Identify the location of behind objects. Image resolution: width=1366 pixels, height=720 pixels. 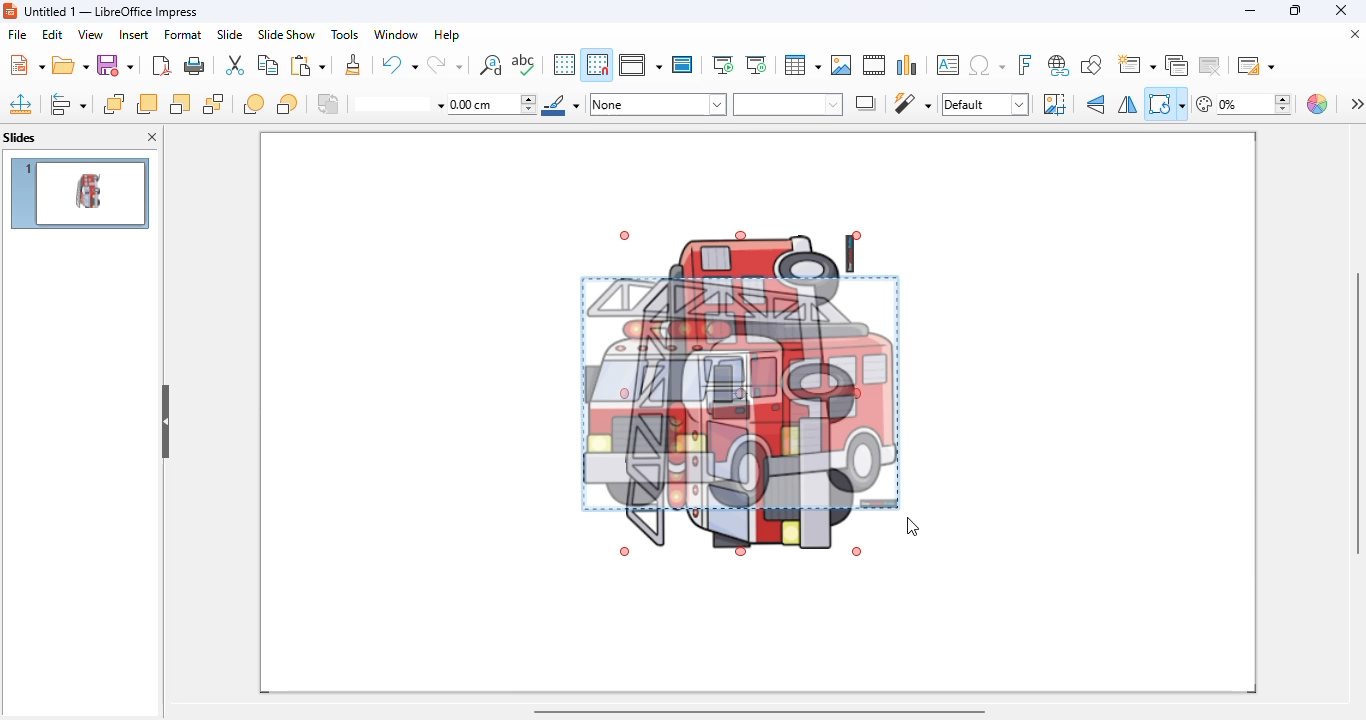
(287, 103).